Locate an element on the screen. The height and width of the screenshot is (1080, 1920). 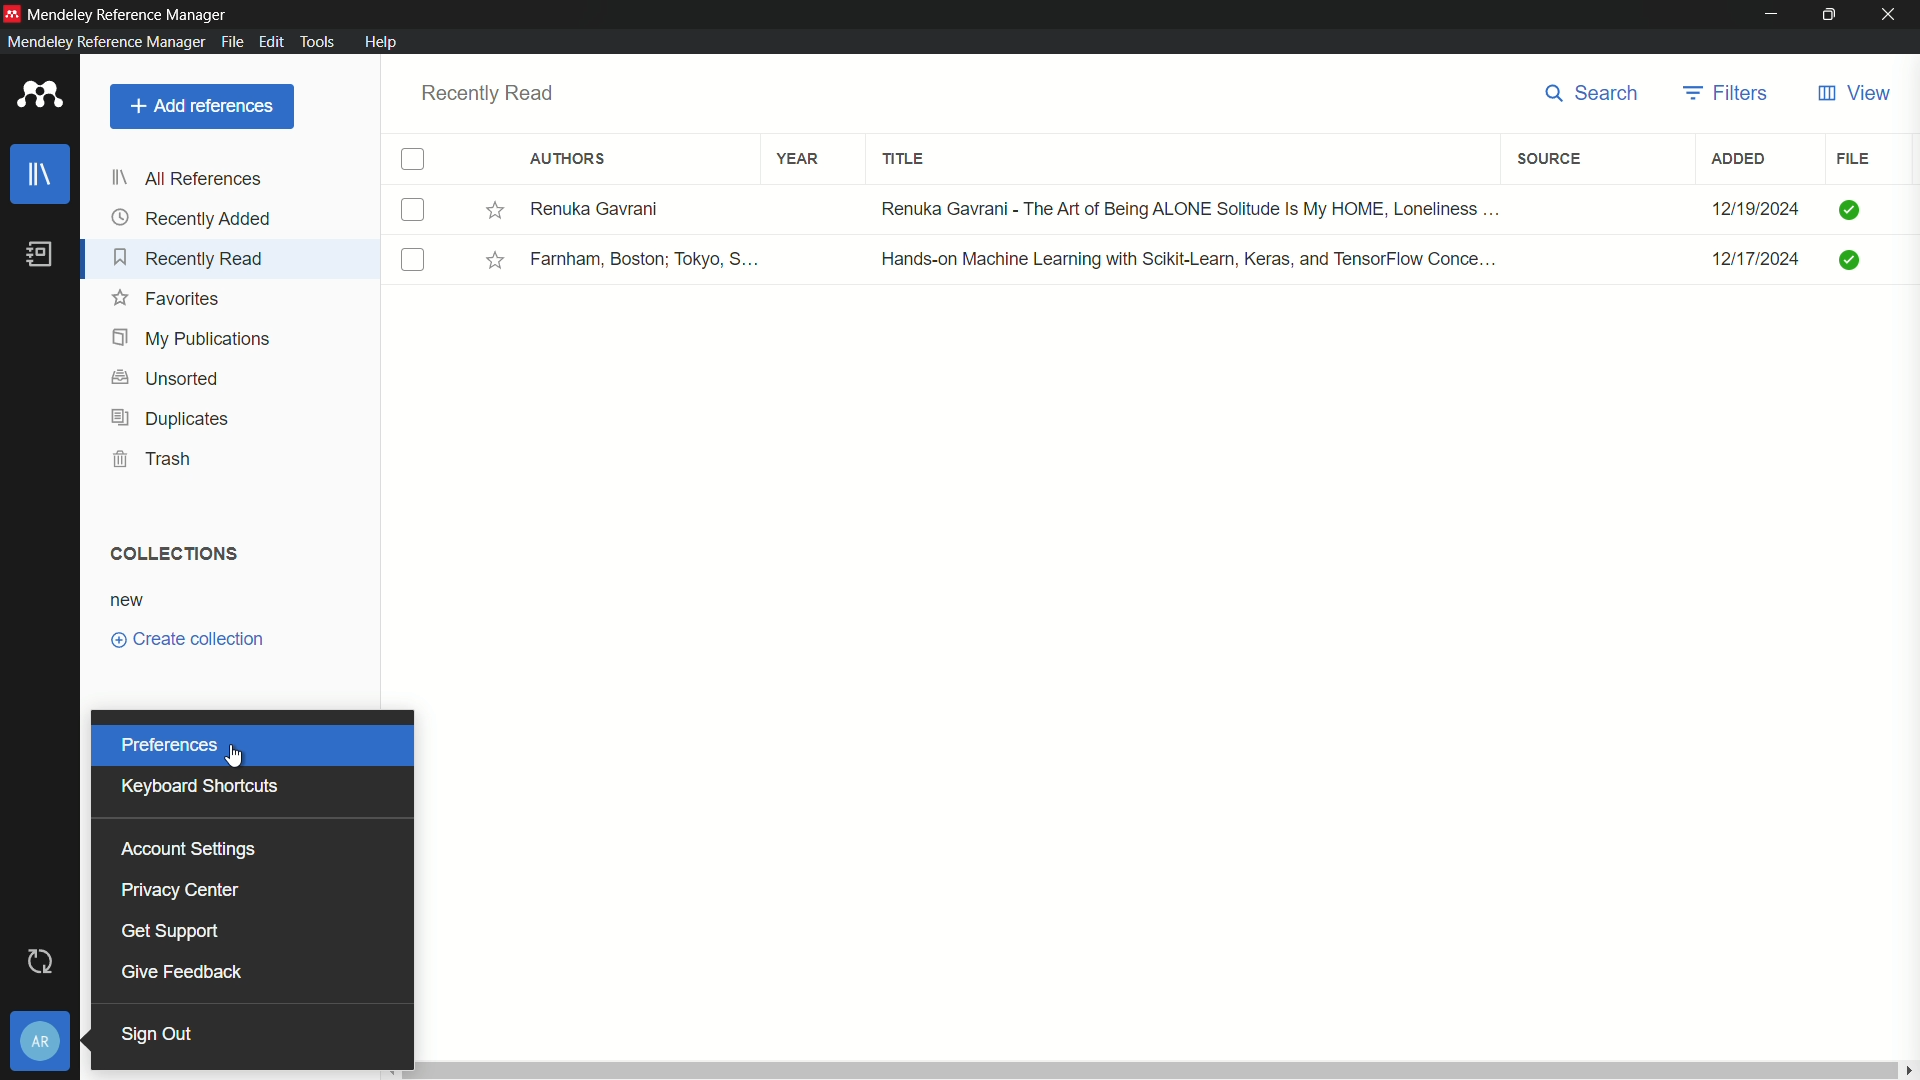
mendeley reference manager is located at coordinates (106, 42).